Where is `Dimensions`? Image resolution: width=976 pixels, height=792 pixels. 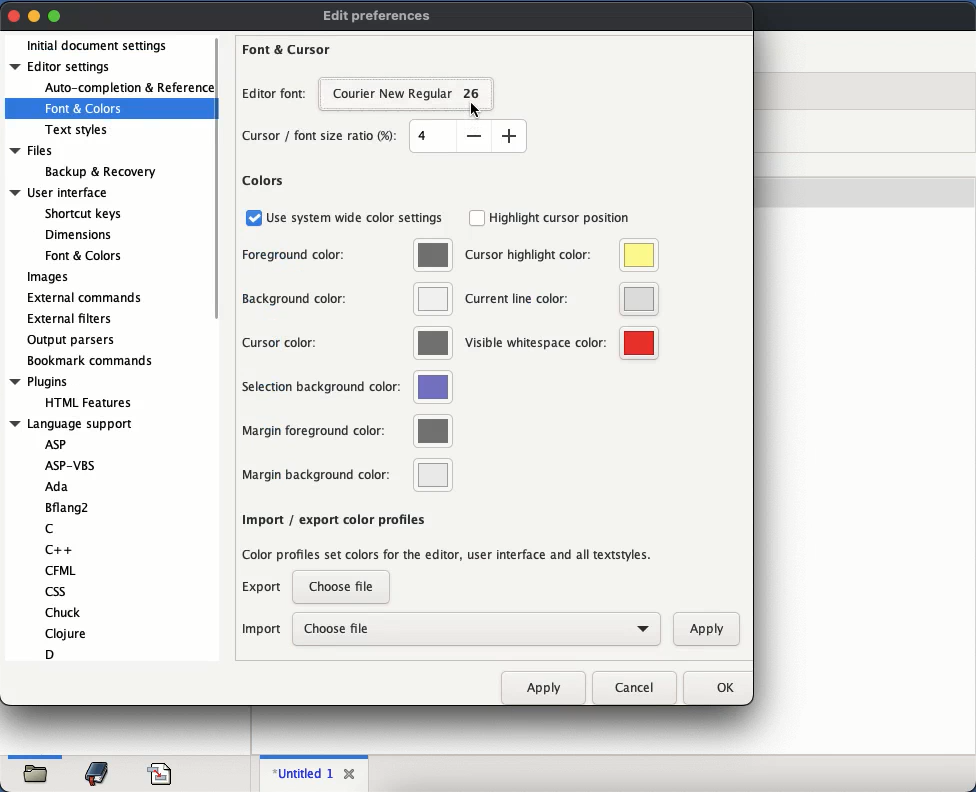
Dimensions is located at coordinates (79, 235).